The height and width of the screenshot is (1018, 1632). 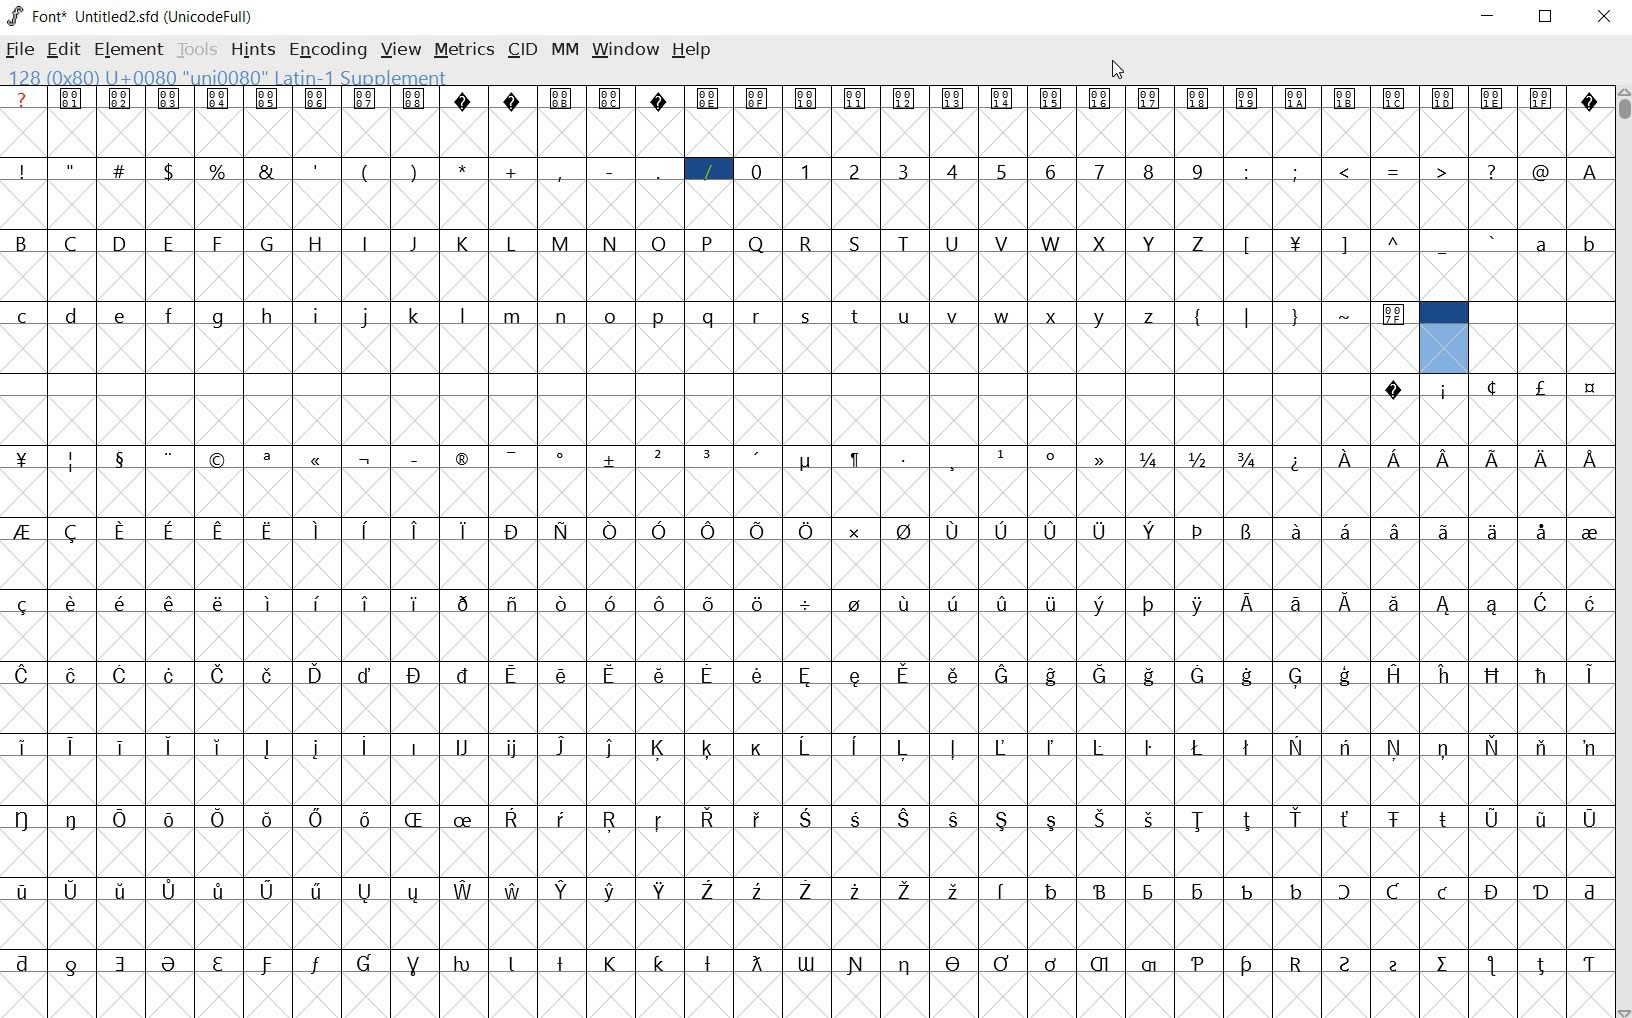 What do you see at coordinates (1489, 18) in the screenshot?
I see `Minimize` at bounding box center [1489, 18].